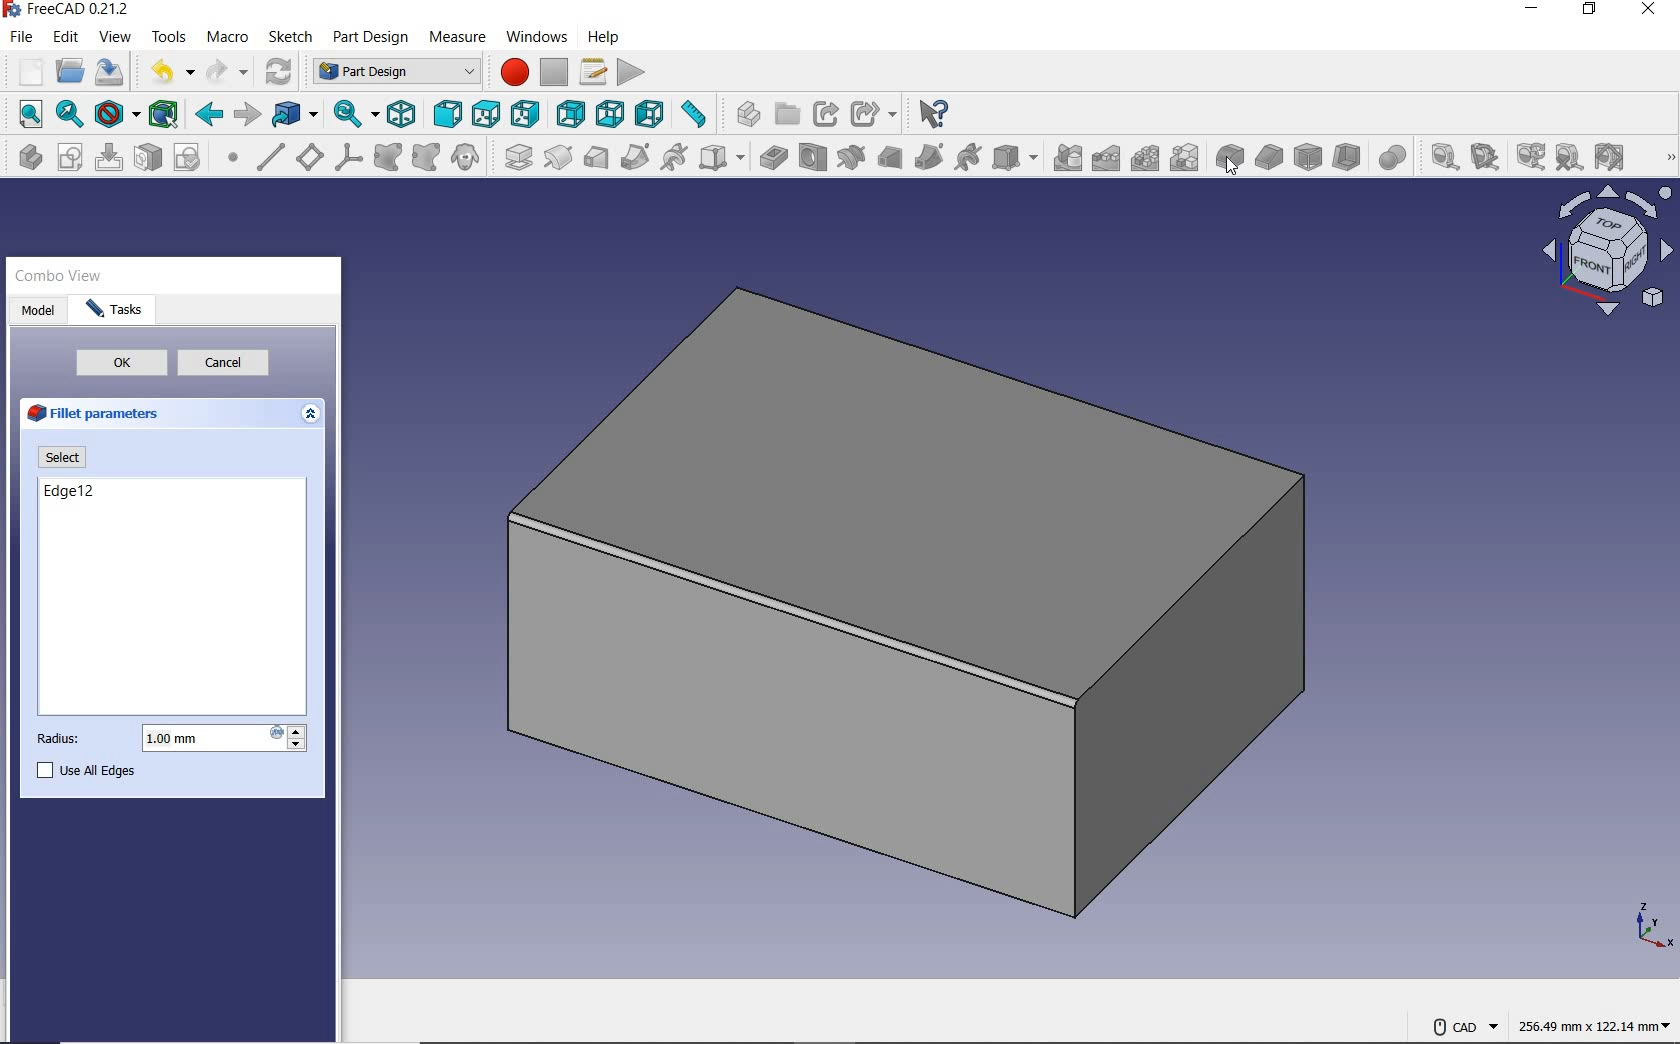  I want to click on fit selection, so click(68, 114).